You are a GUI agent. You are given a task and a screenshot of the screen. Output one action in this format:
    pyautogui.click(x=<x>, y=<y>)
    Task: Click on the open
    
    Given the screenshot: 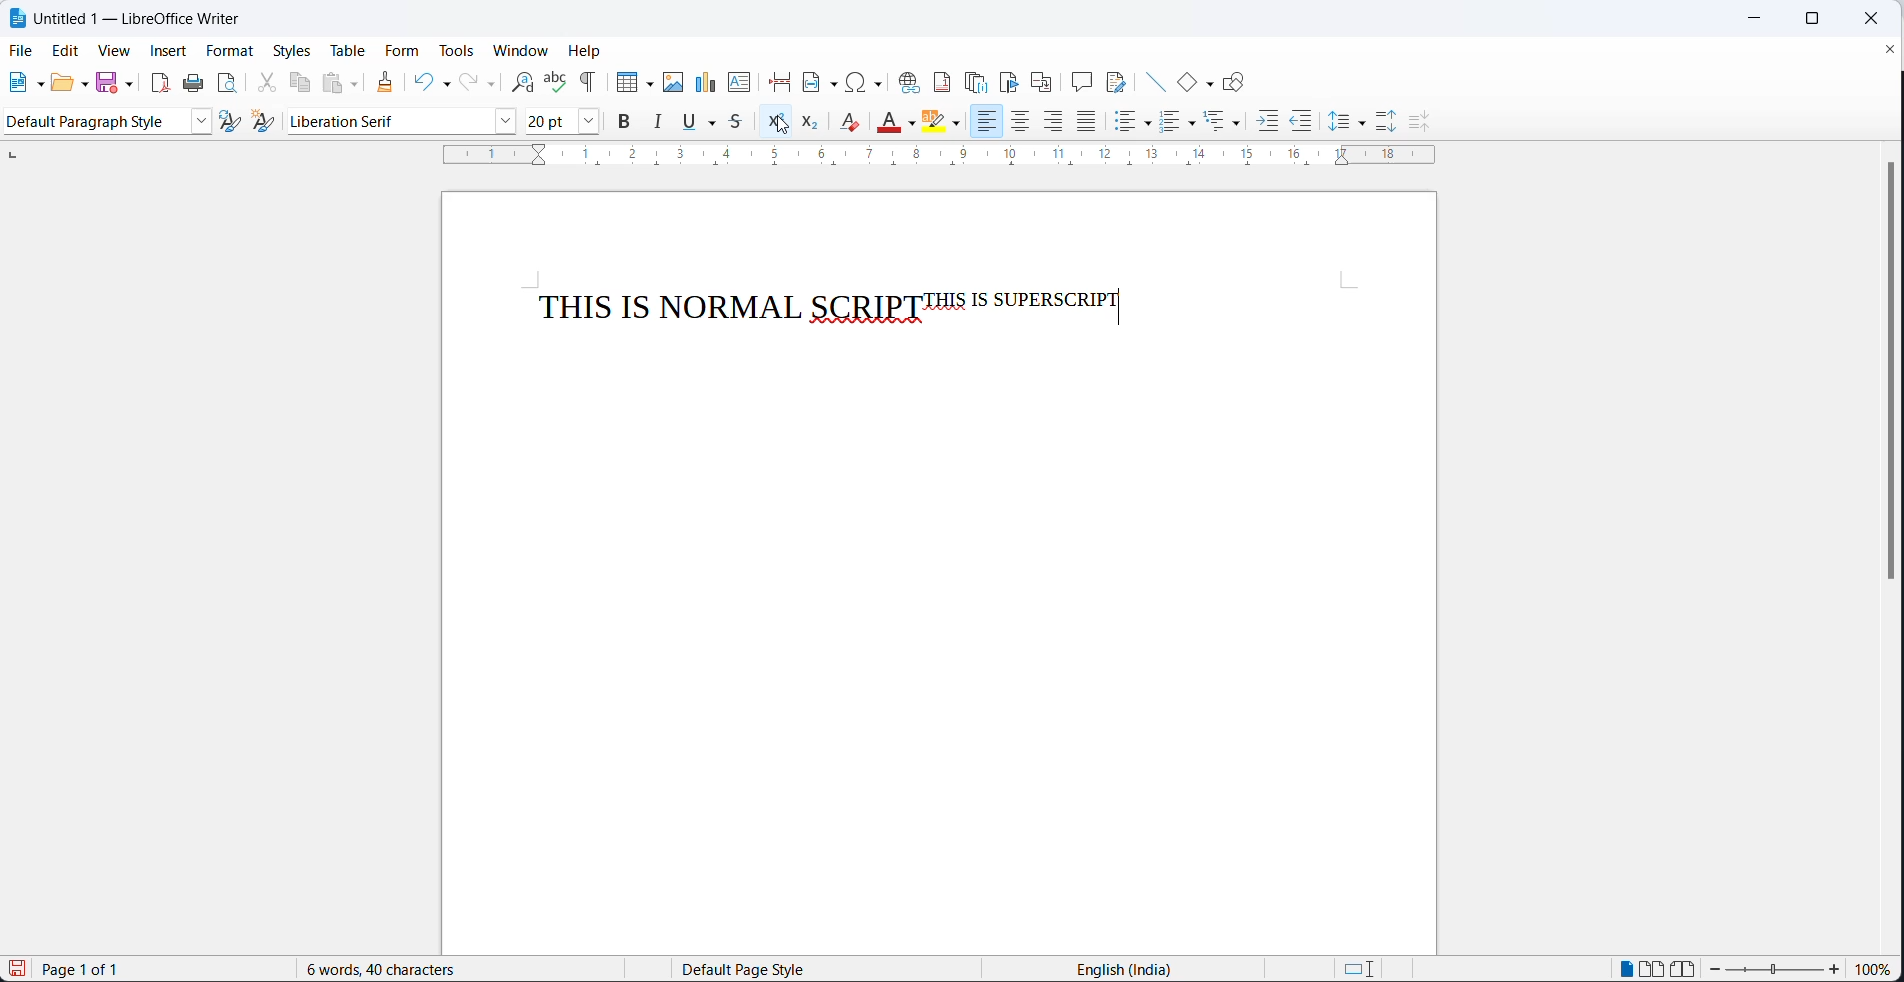 What is the action you would take?
    pyautogui.click(x=60, y=83)
    